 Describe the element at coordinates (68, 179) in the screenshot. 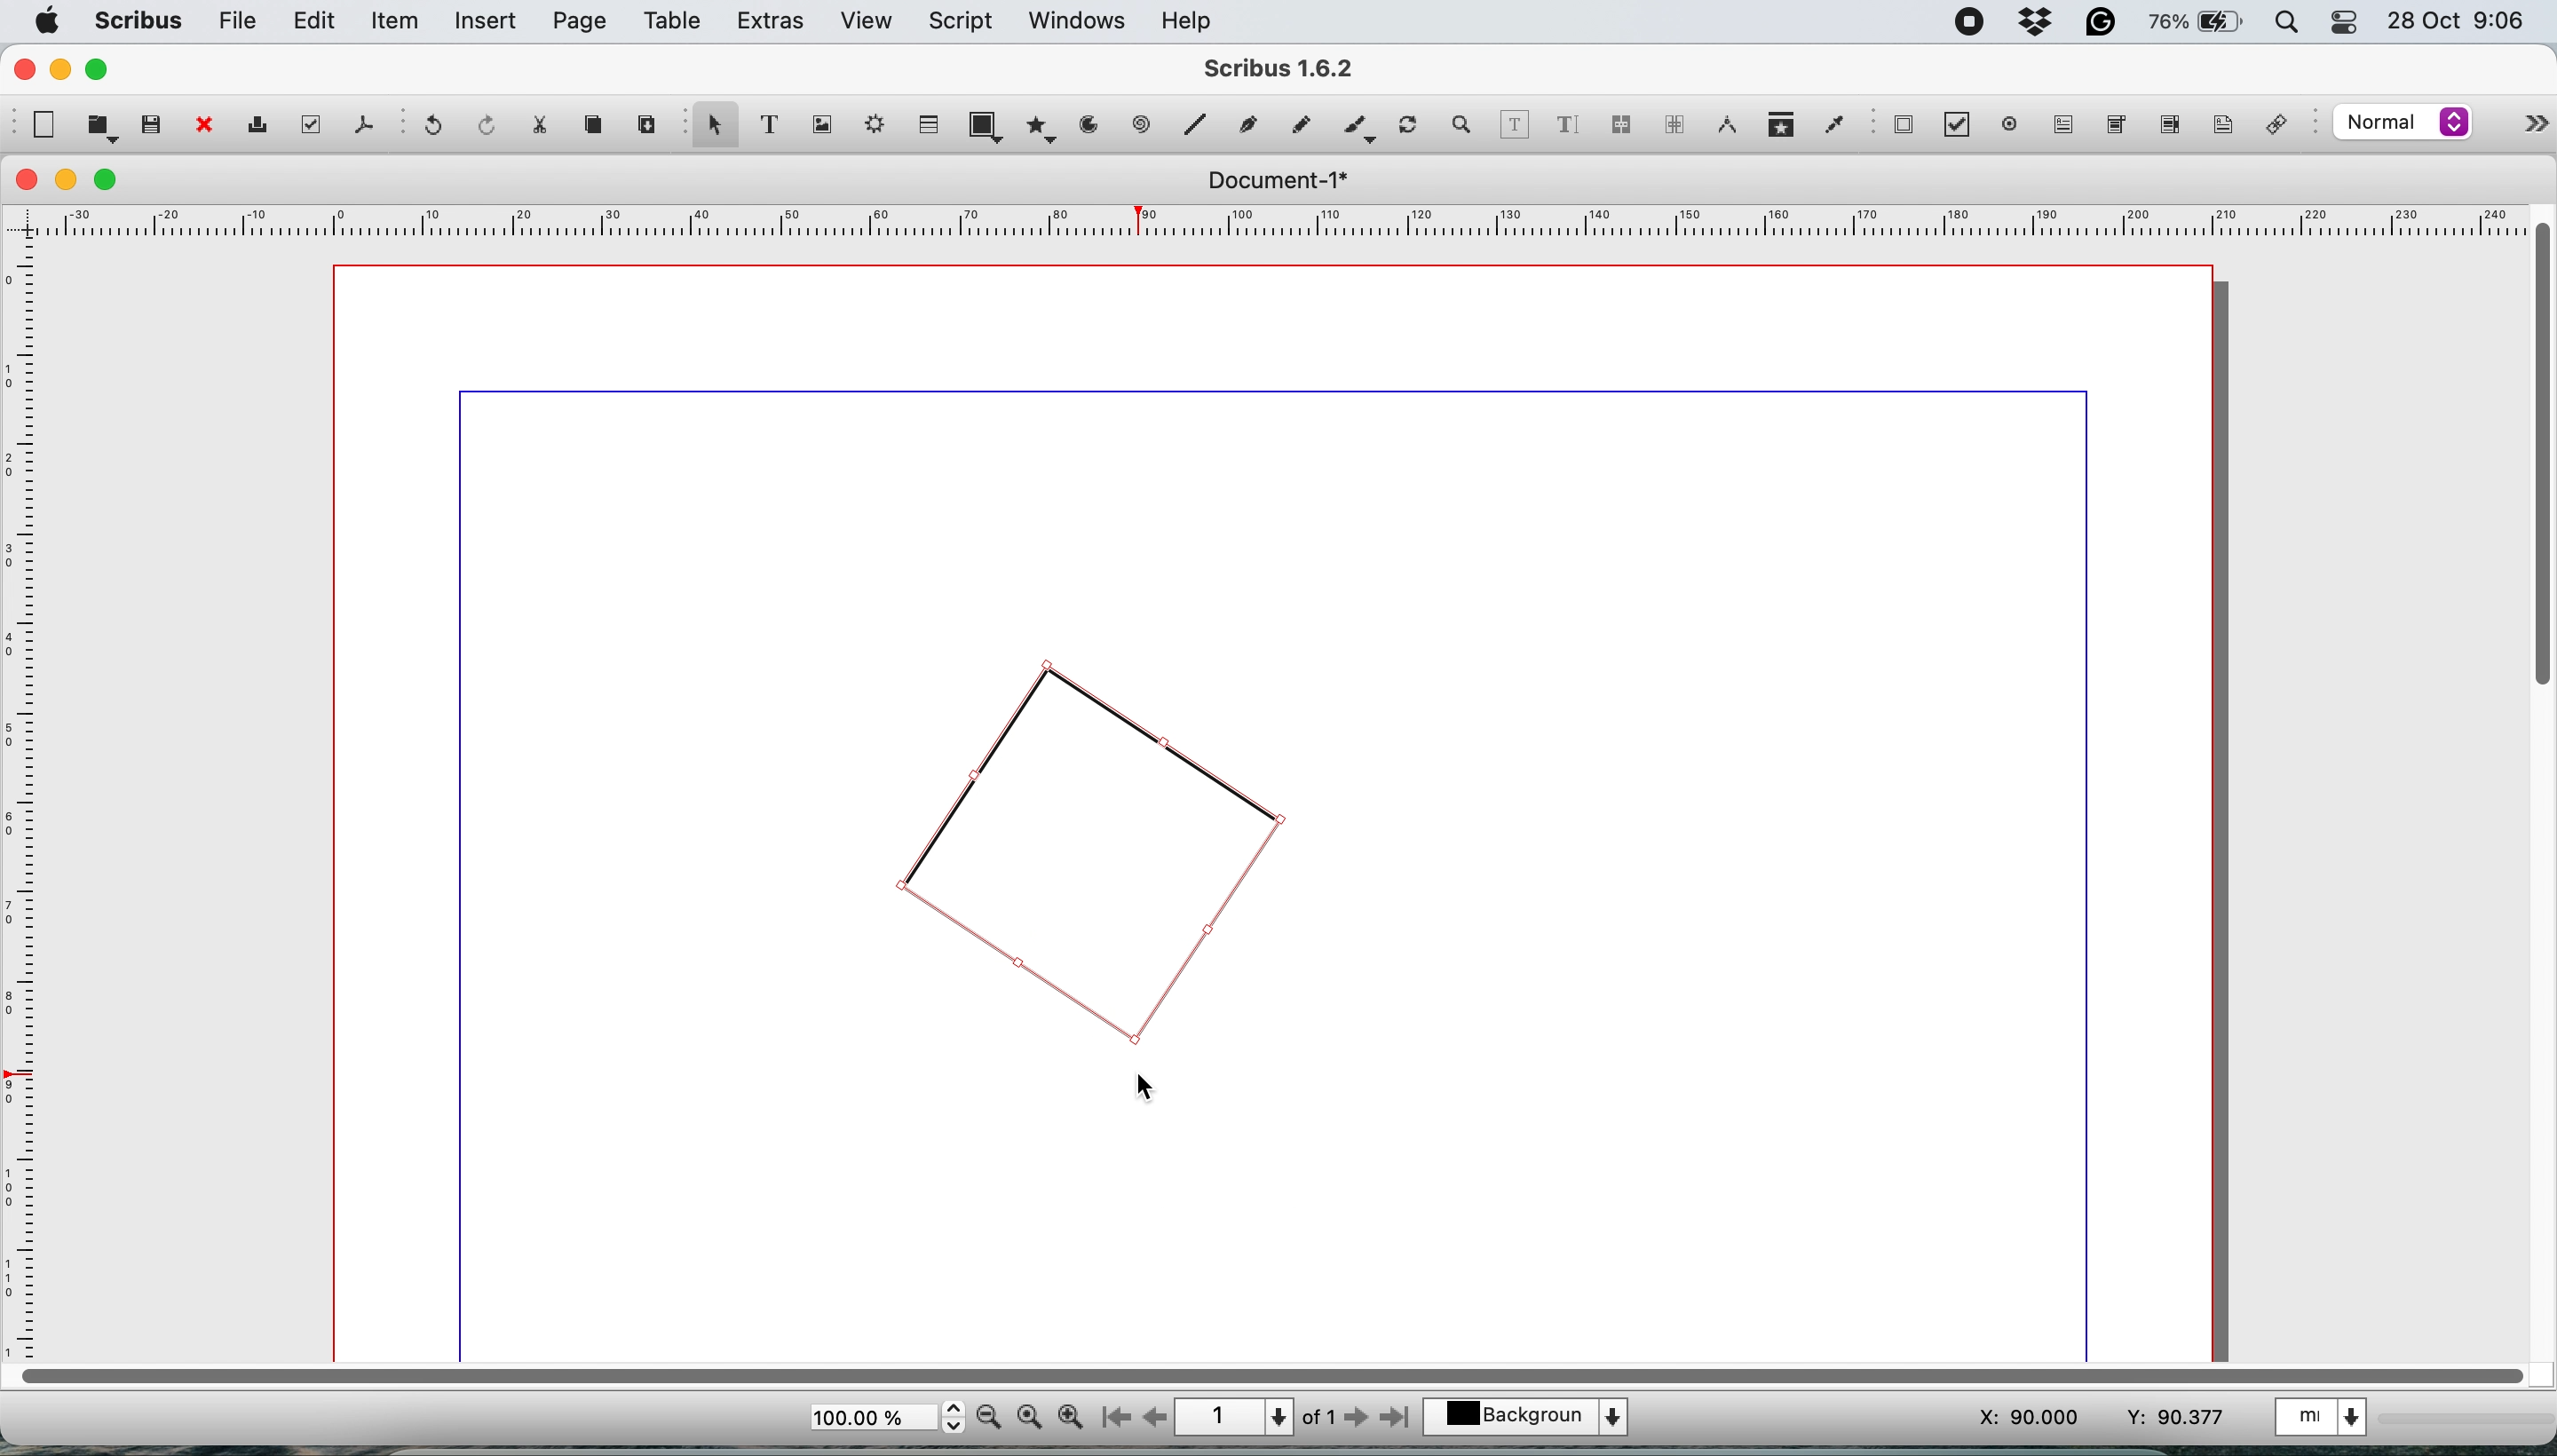

I see `minimise` at that location.